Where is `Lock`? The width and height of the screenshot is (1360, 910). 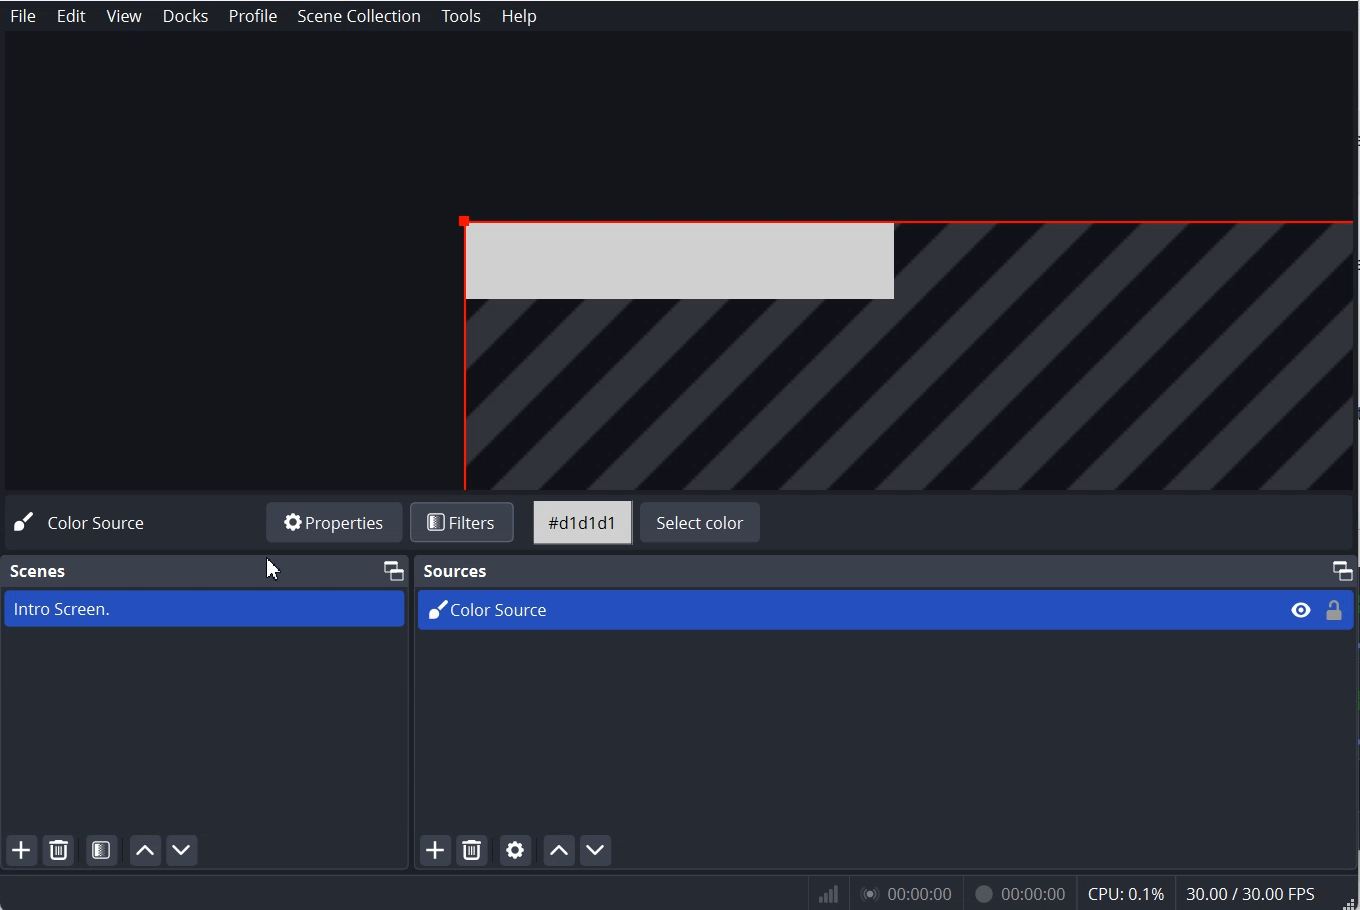
Lock is located at coordinates (1334, 610).